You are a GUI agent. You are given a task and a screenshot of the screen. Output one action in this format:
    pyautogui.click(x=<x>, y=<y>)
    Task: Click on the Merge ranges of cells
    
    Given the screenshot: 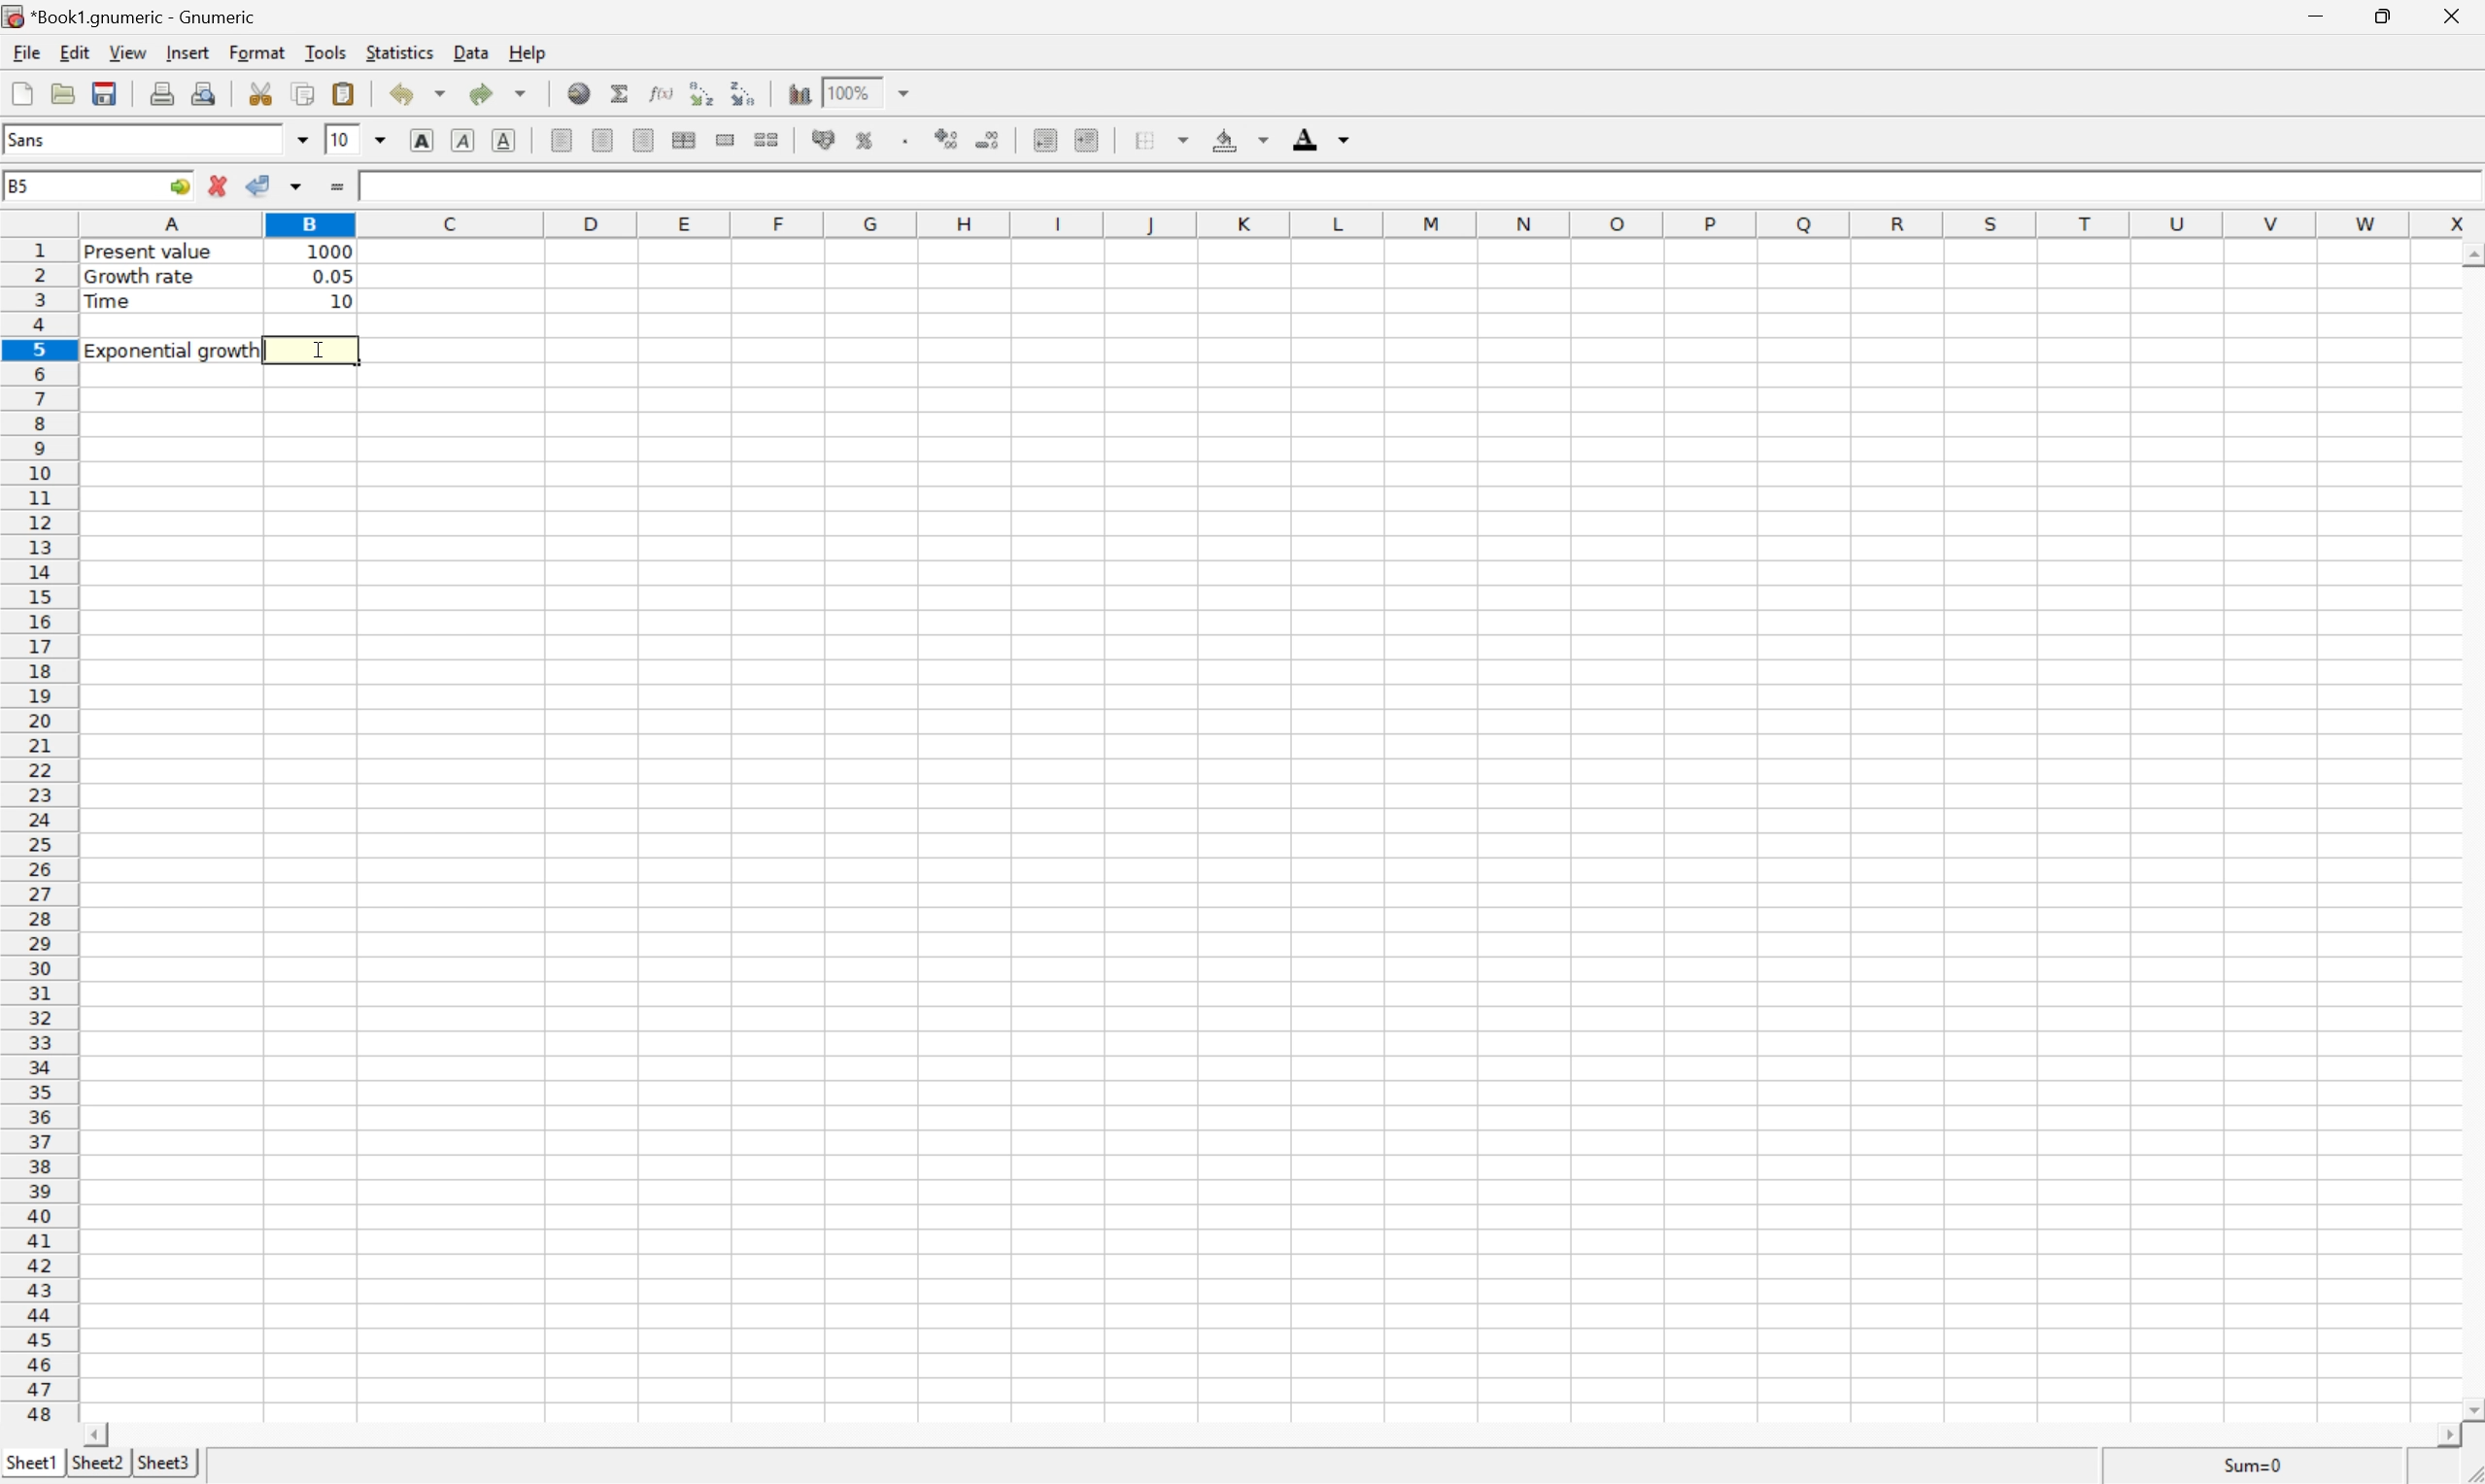 What is the action you would take?
    pyautogui.click(x=727, y=142)
    